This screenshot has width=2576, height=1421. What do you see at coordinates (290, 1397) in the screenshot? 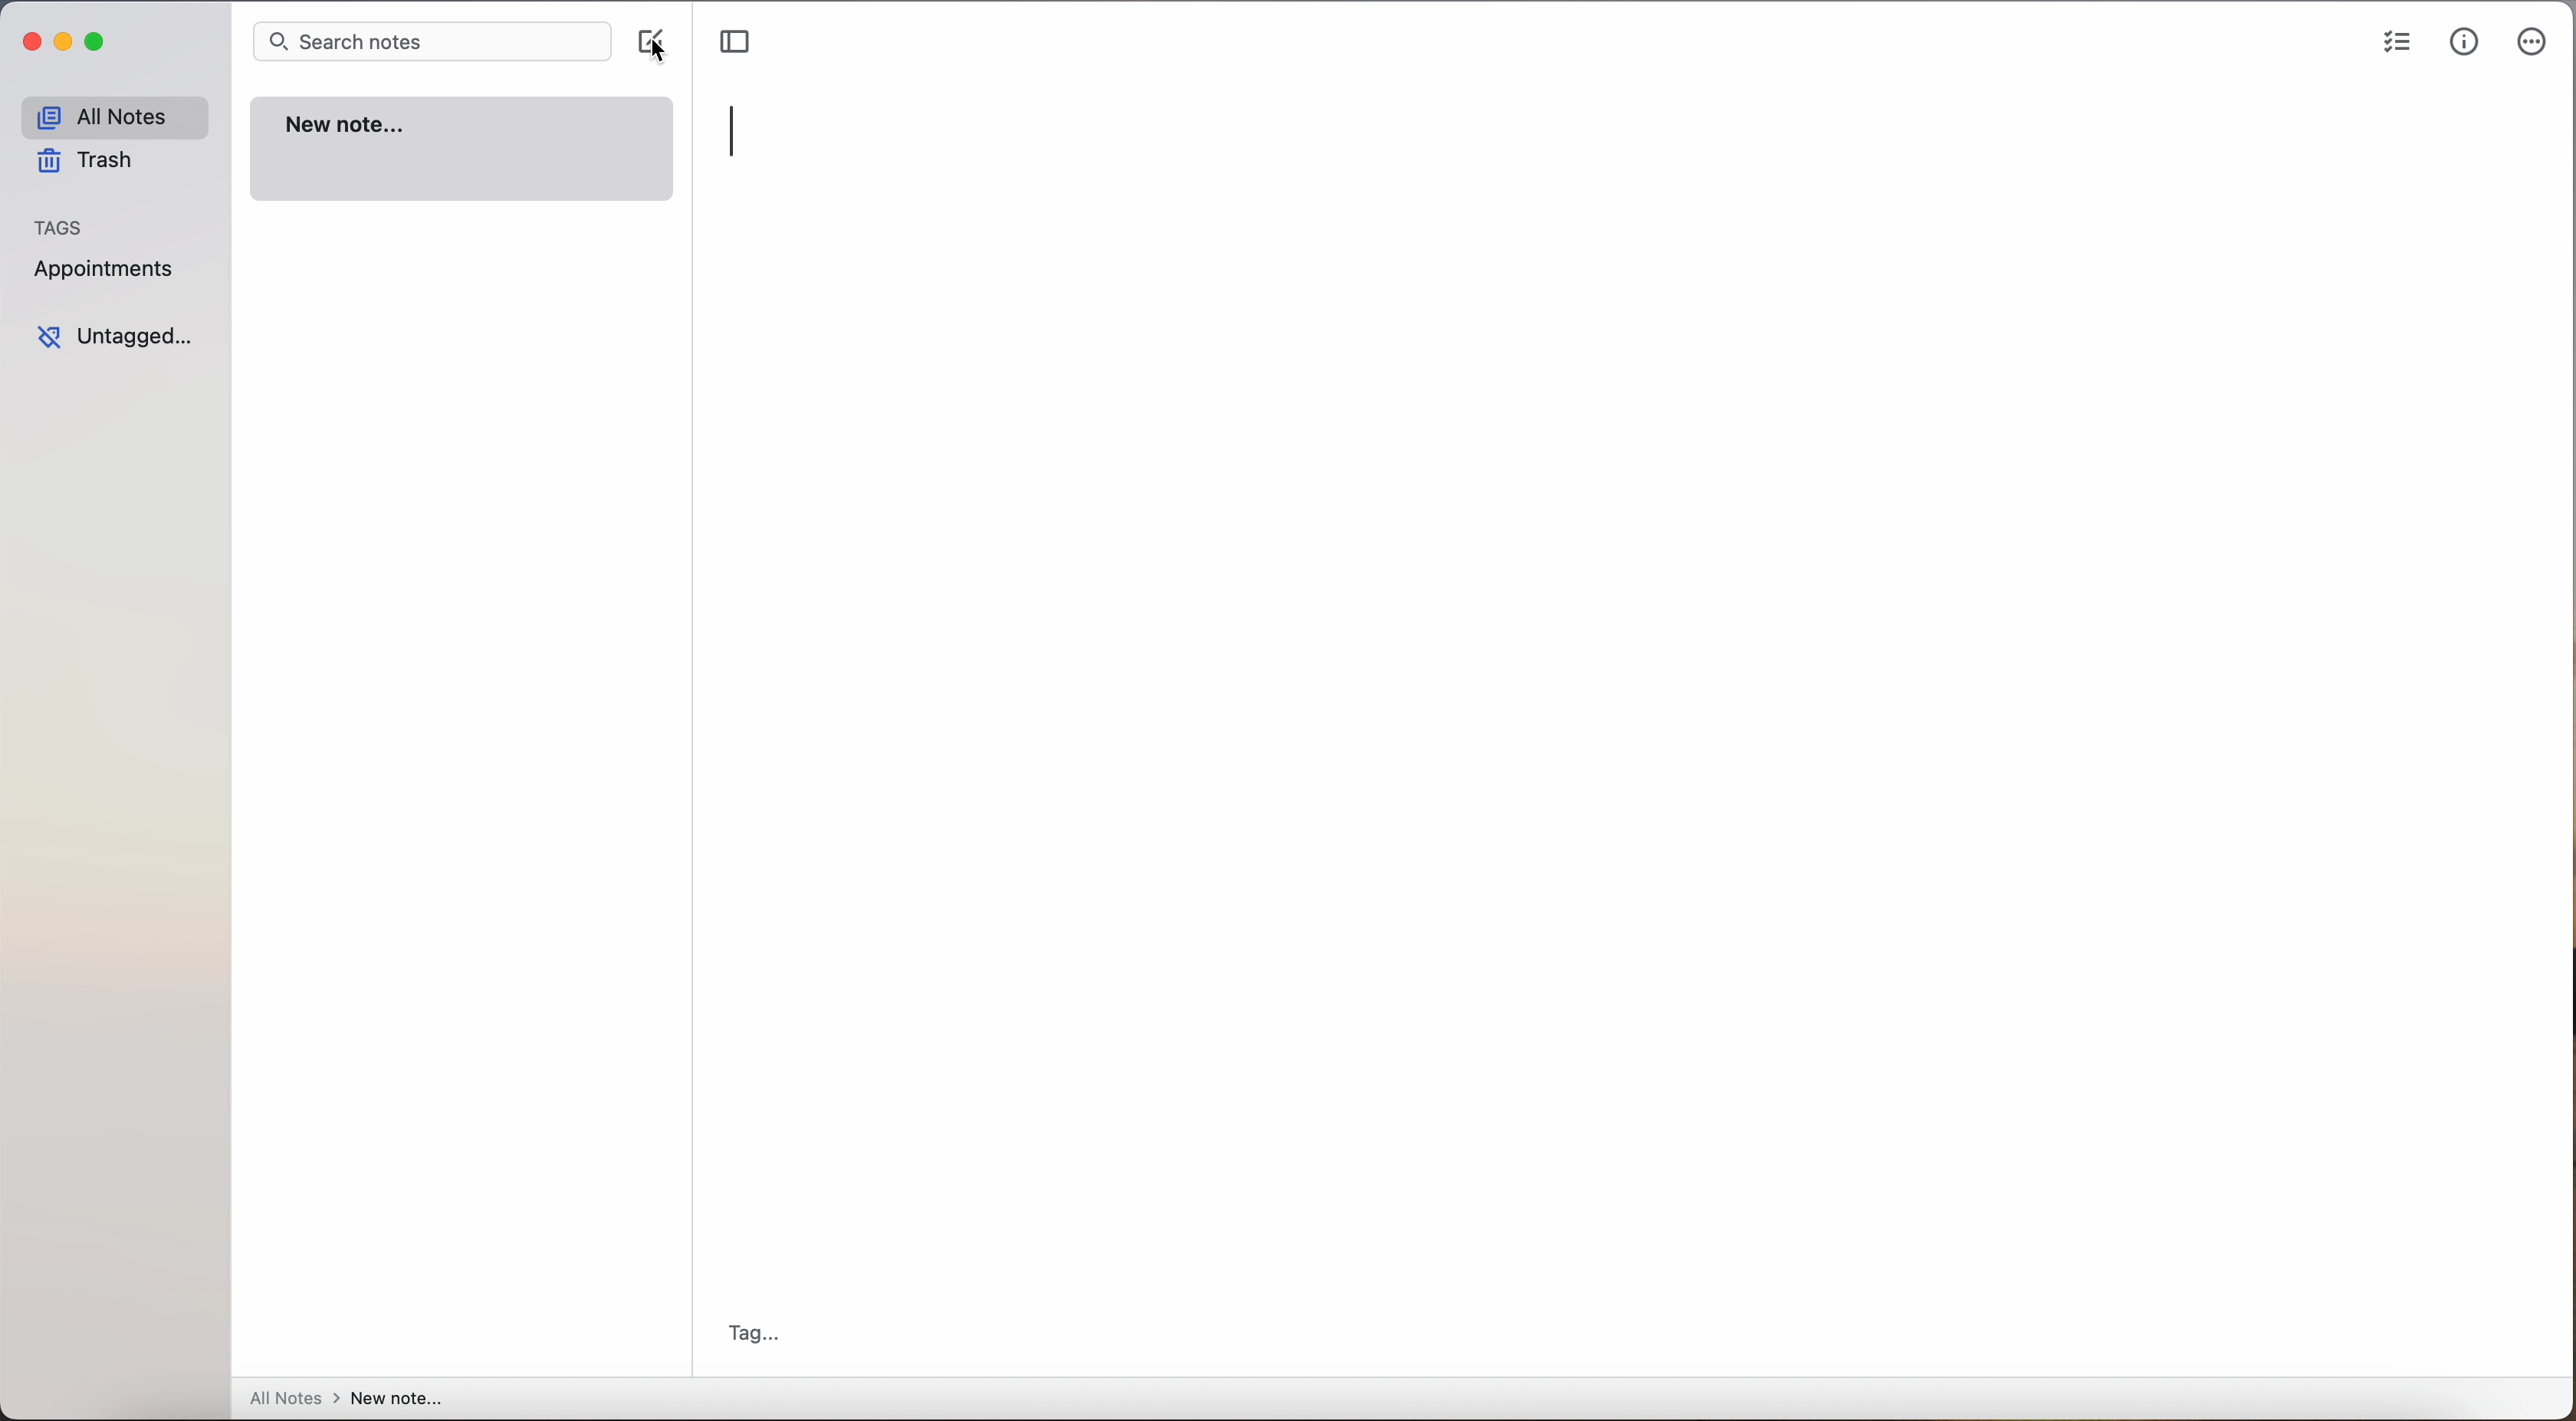
I see `all notes` at bounding box center [290, 1397].